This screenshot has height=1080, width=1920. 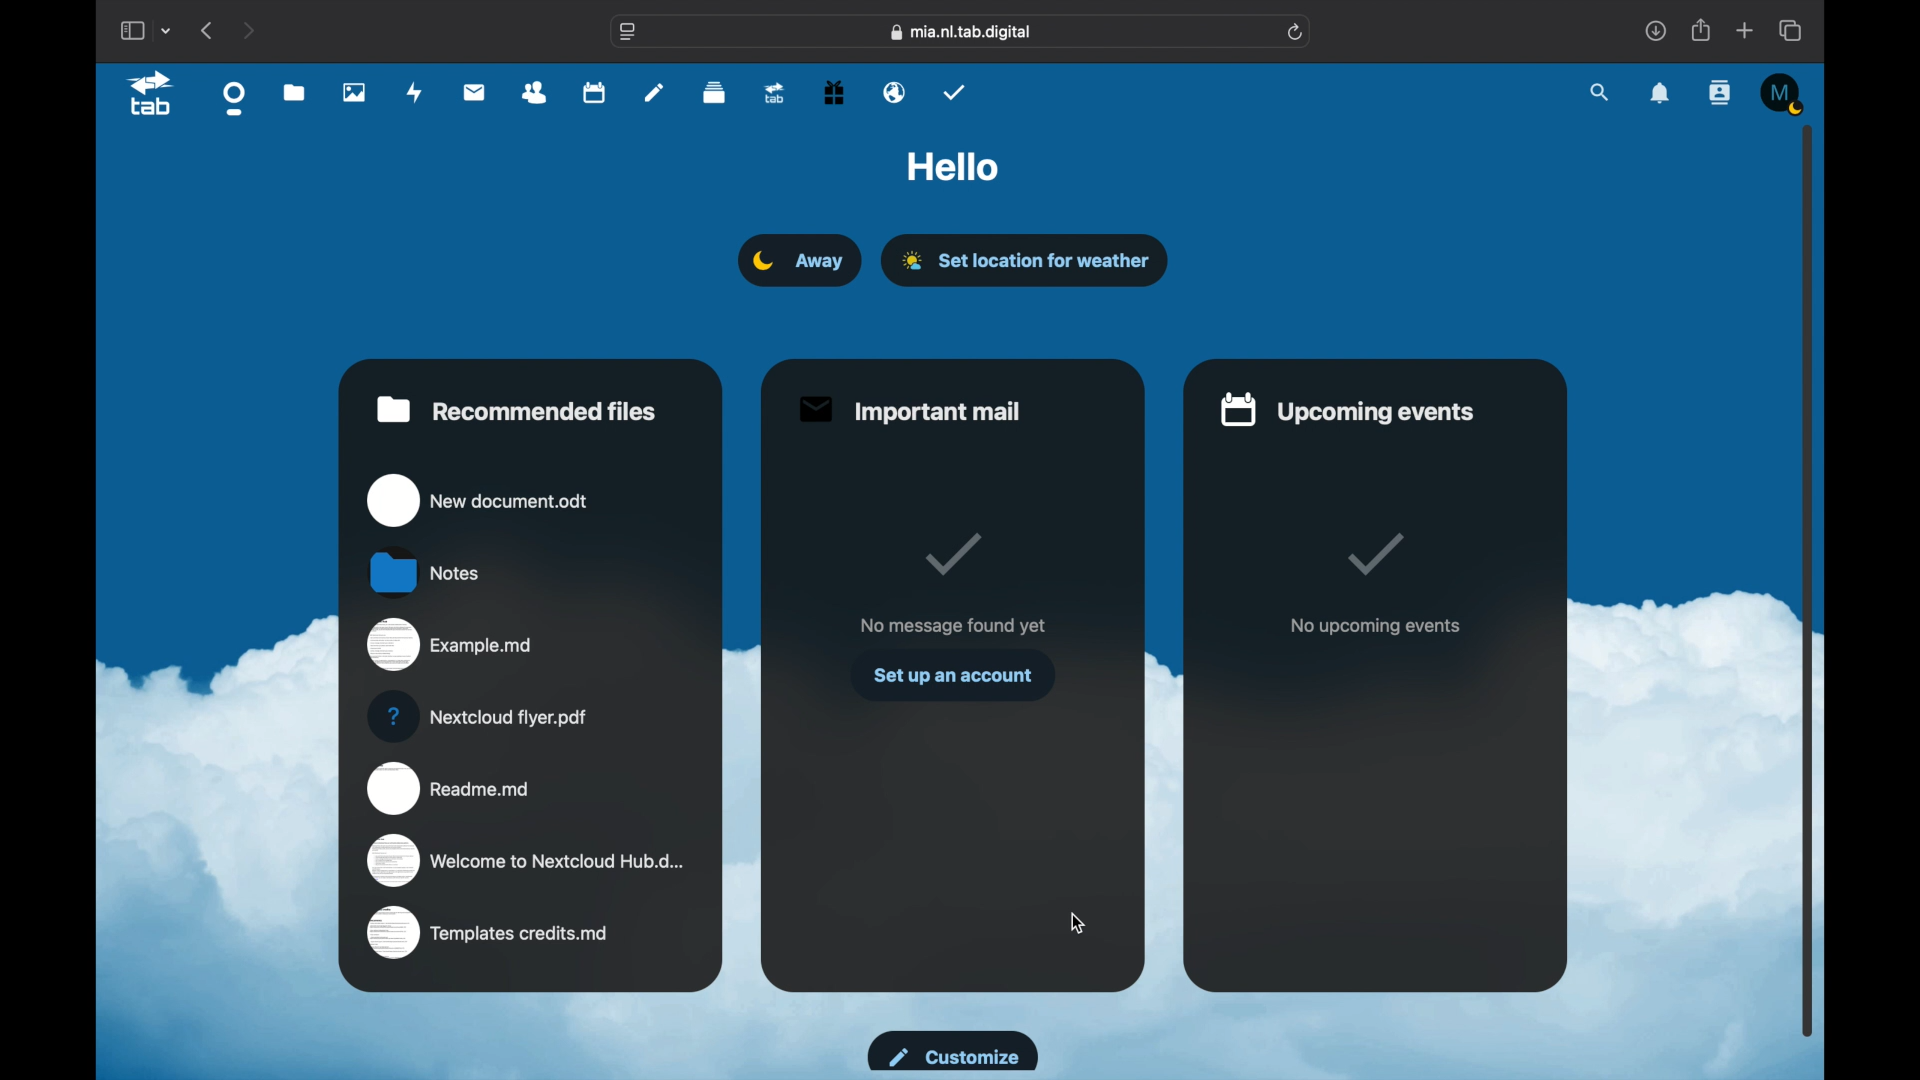 I want to click on notes, so click(x=427, y=571).